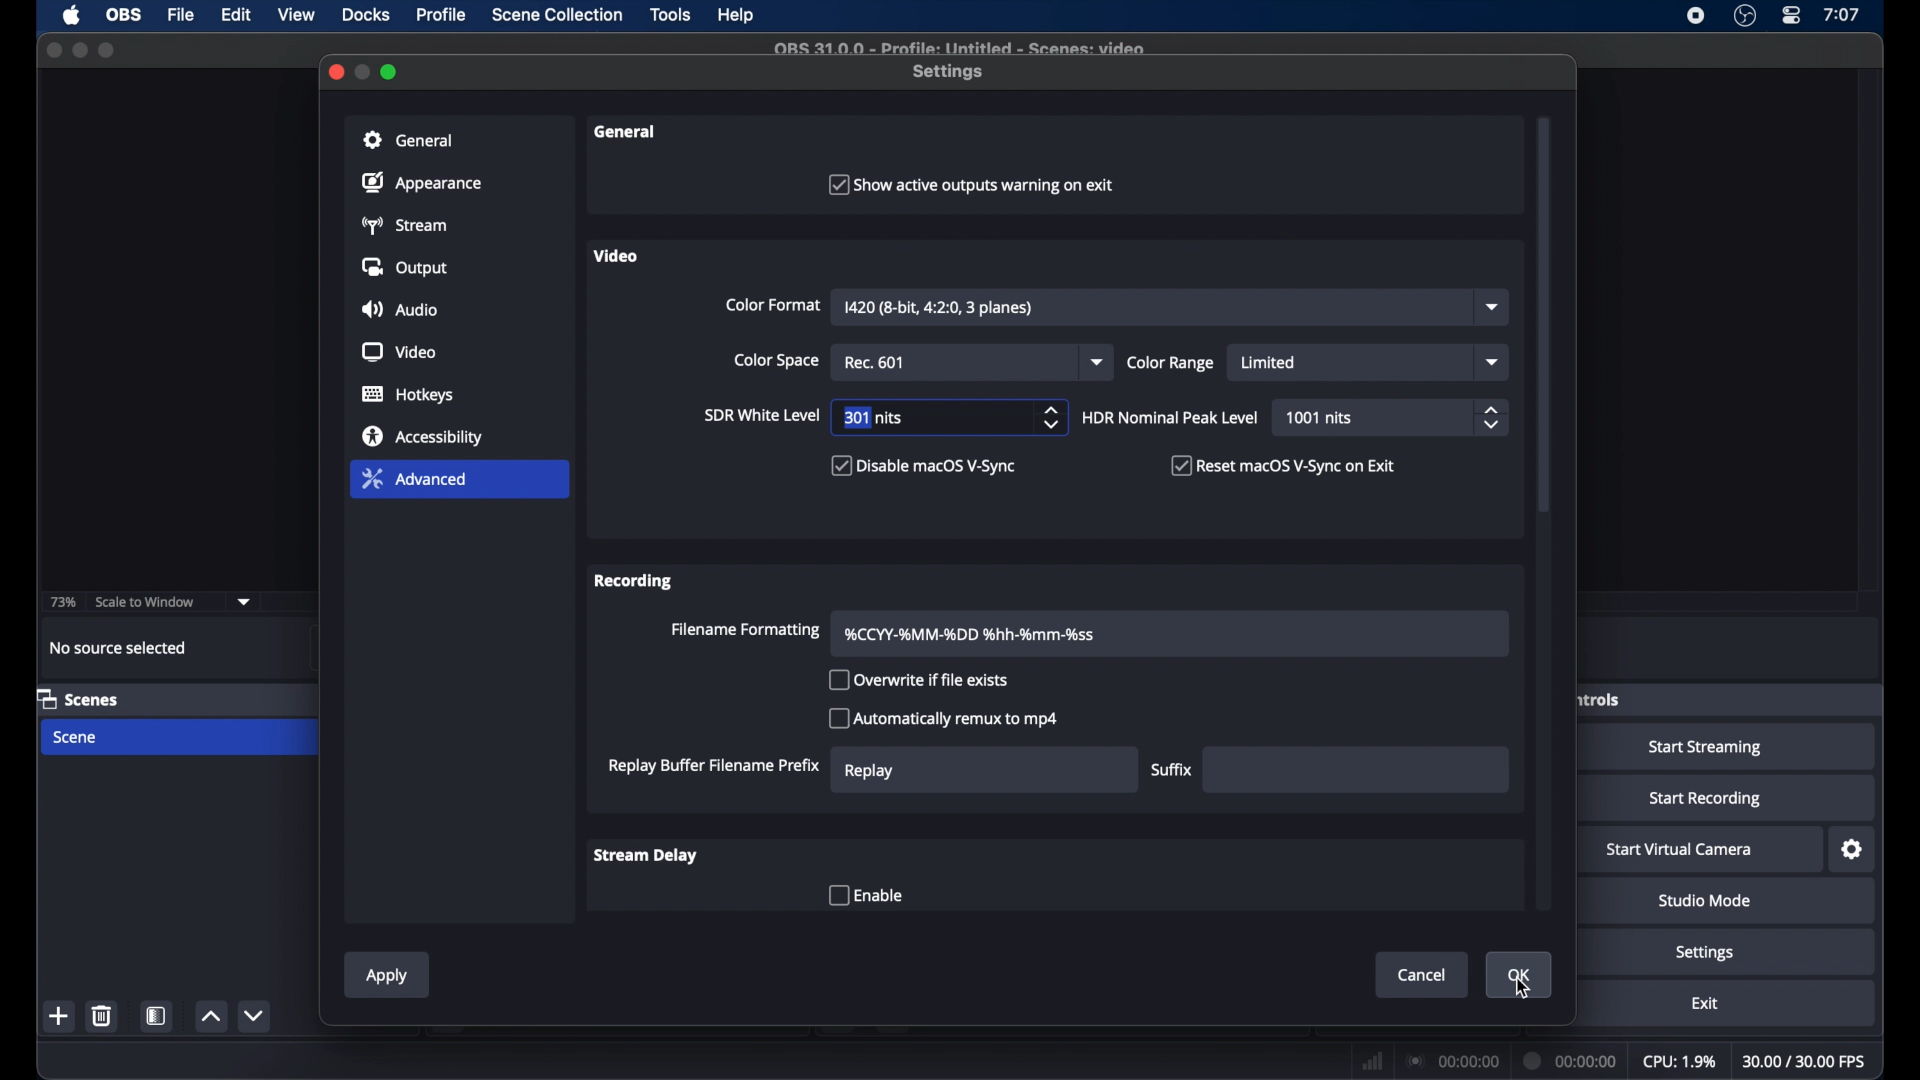  What do you see at coordinates (235, 14) in the screenshot?
I see `edit` at bounding box center [235, 14].